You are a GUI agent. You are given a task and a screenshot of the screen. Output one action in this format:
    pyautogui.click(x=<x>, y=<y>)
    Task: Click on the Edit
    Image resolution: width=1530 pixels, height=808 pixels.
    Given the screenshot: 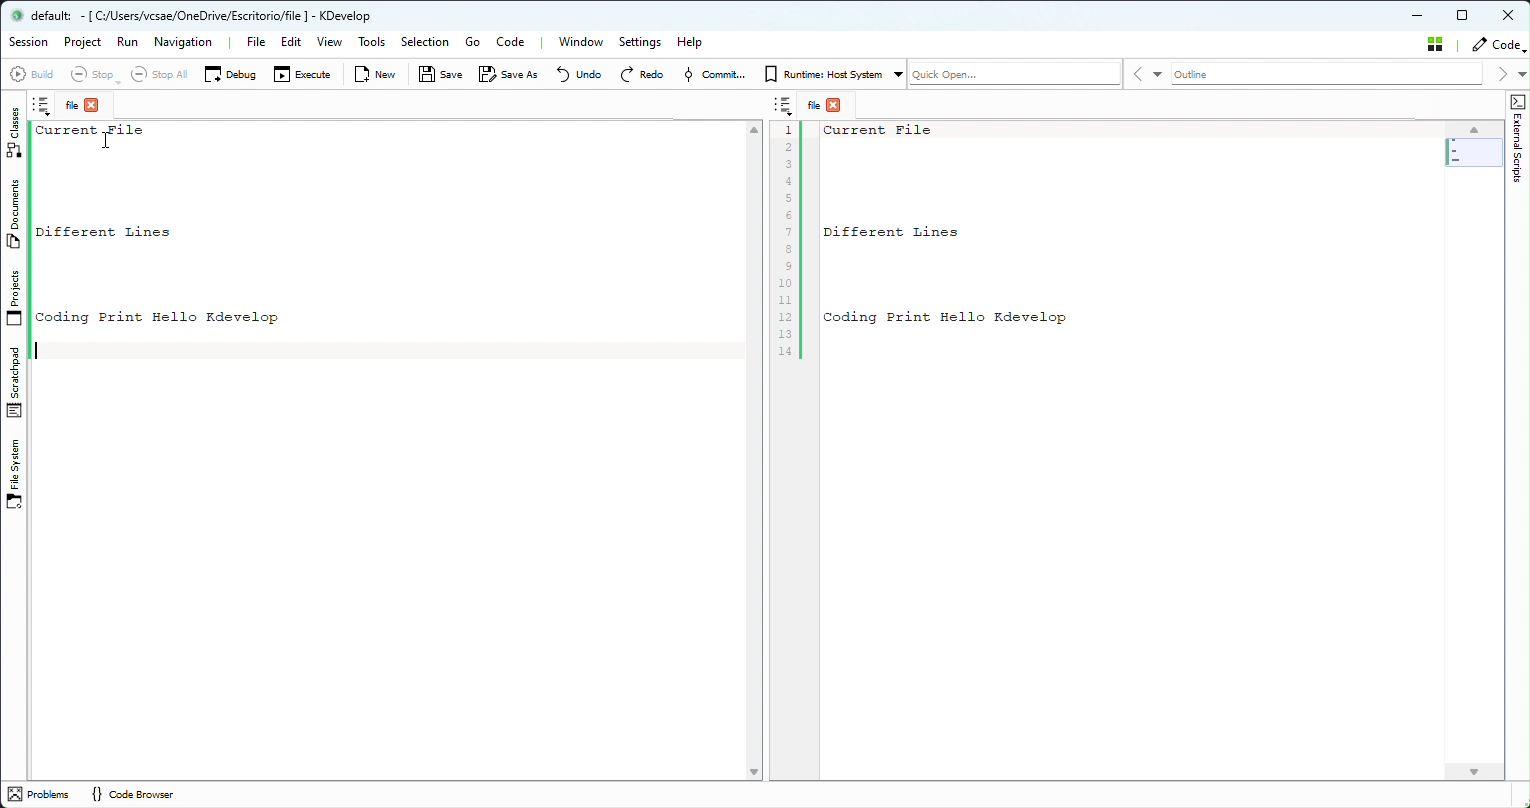 What is the action you would take?
    pyautogui.click(x=291, y=43)
    